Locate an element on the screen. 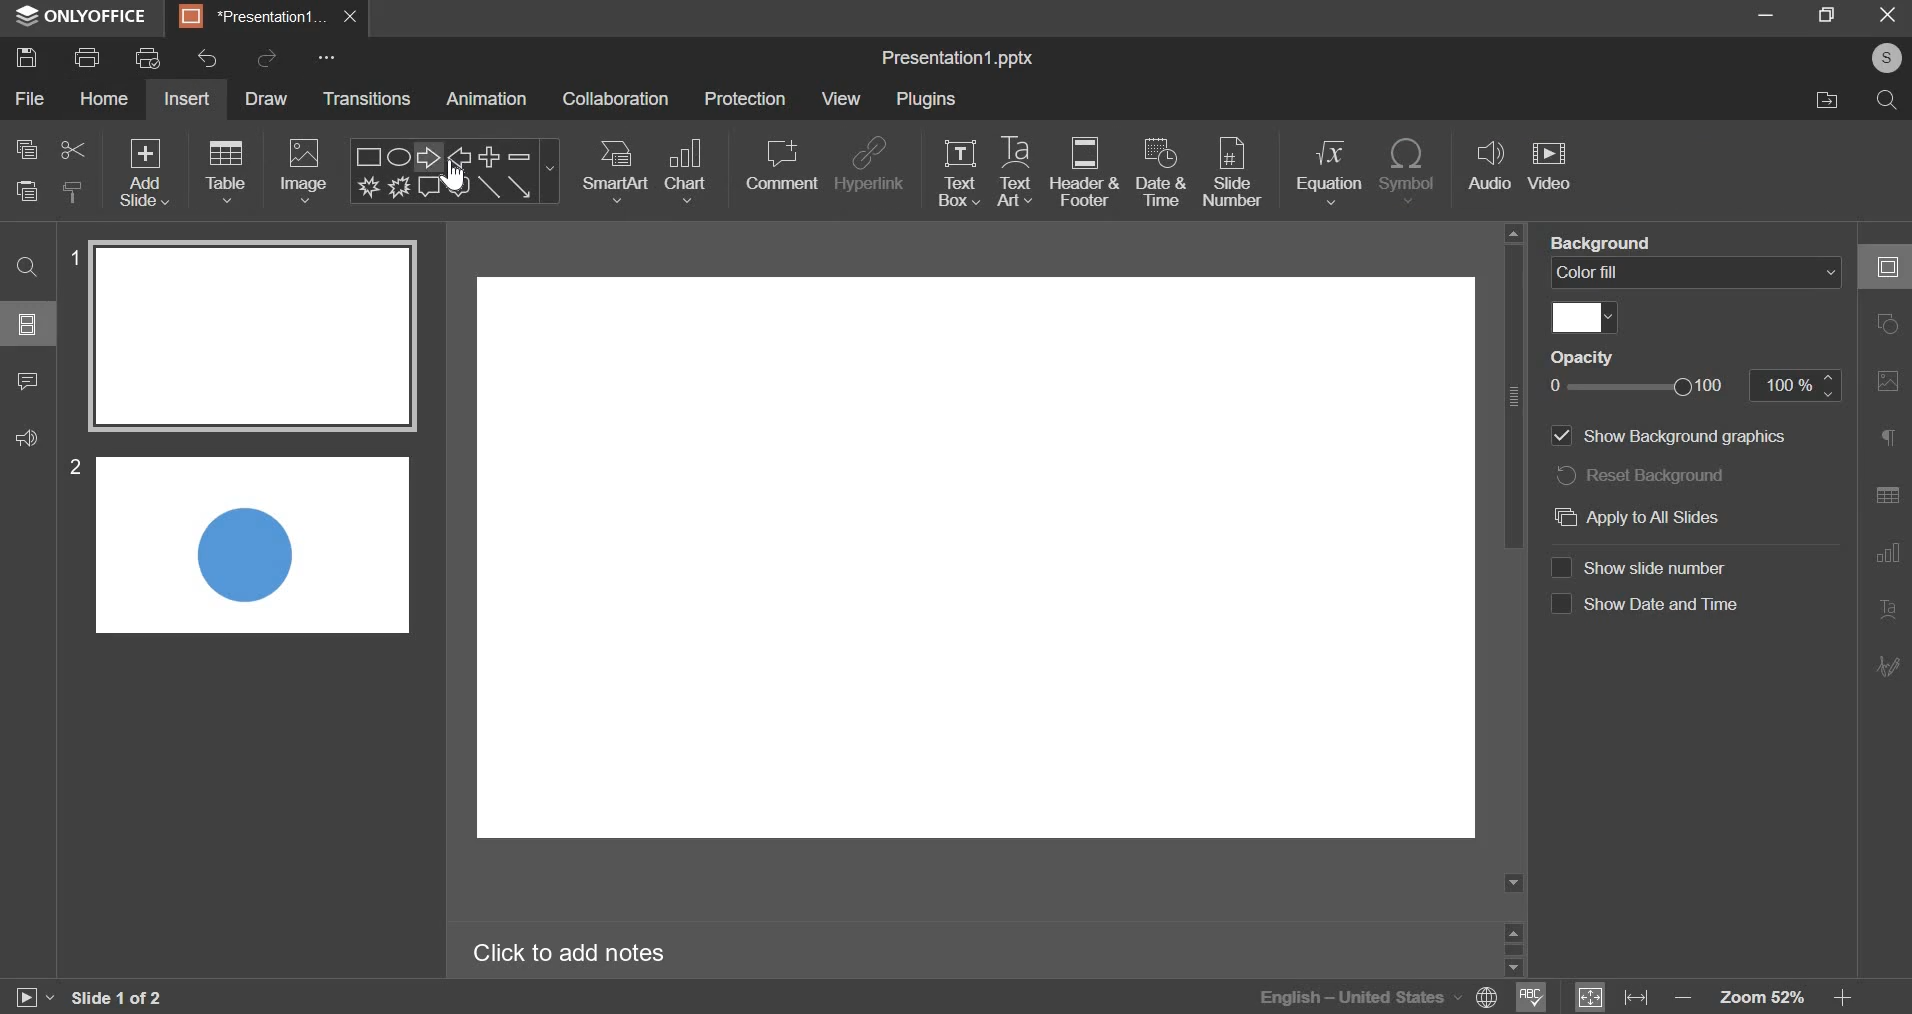  show slide number is located at coordinates (1646, 569).